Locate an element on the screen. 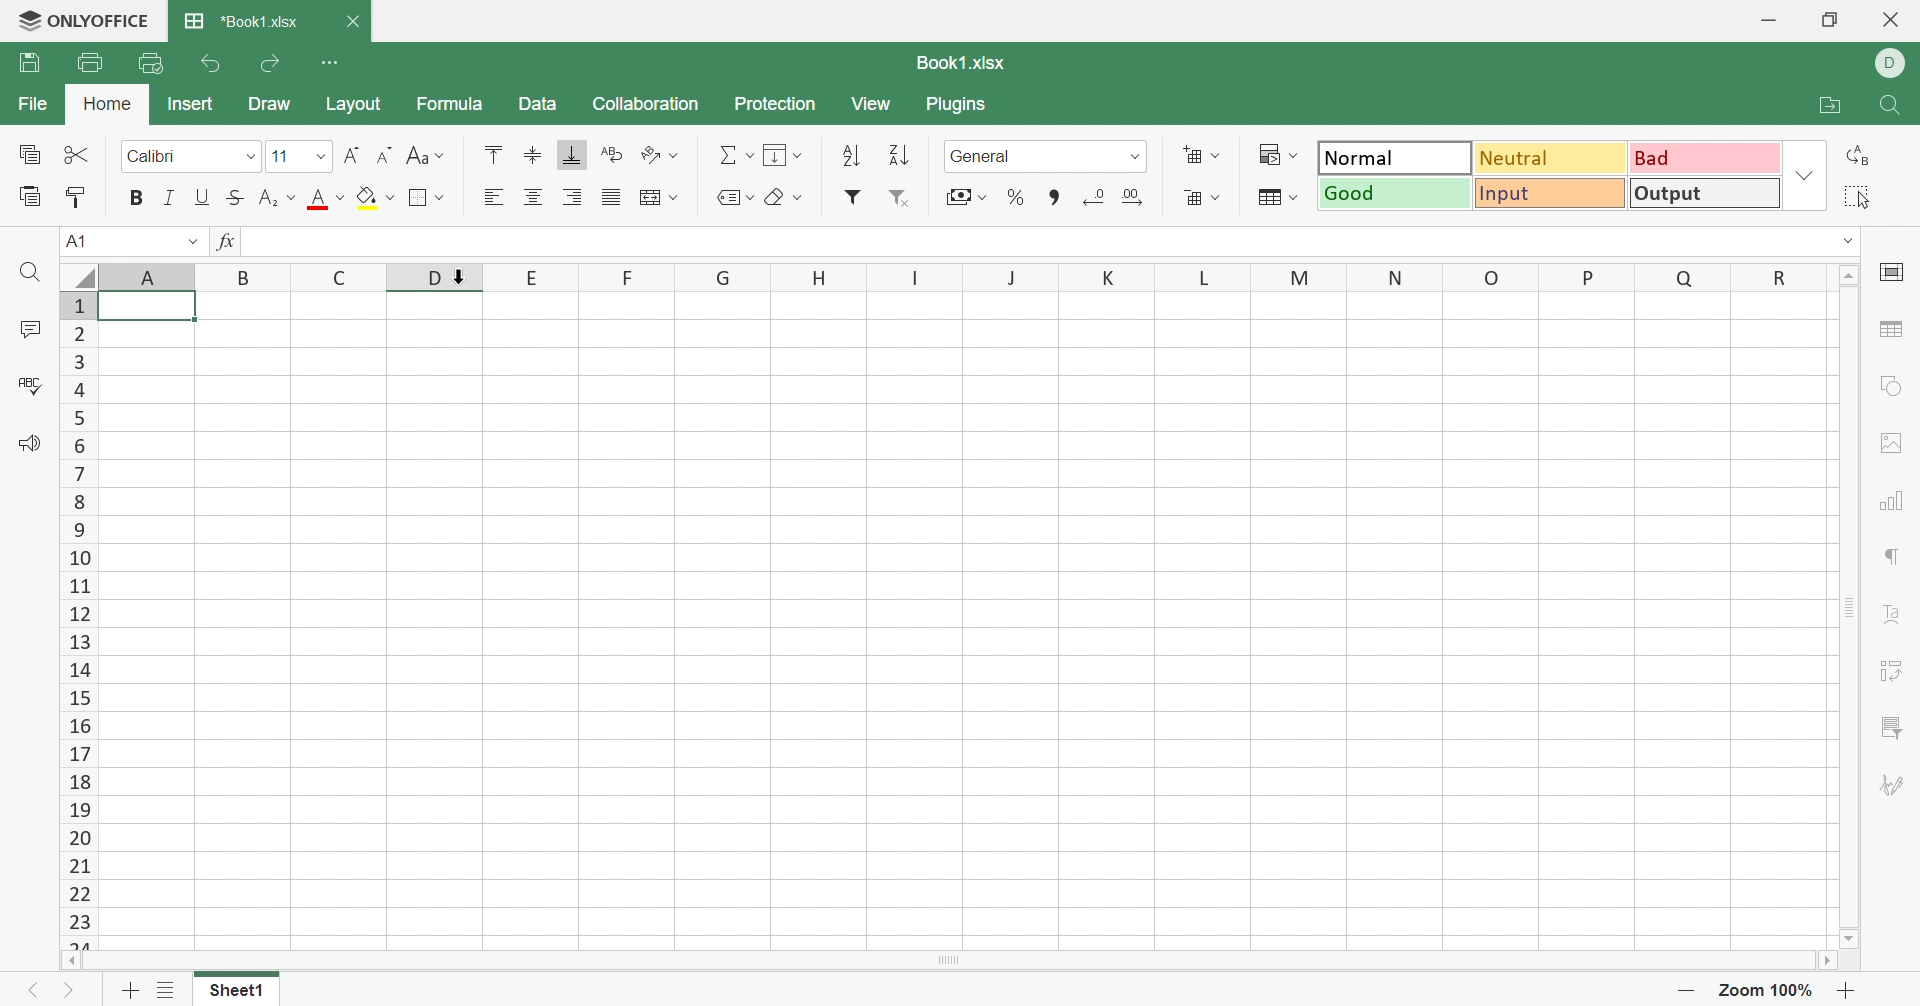  Pivot Table settings is located at coordinates (1894, 670).